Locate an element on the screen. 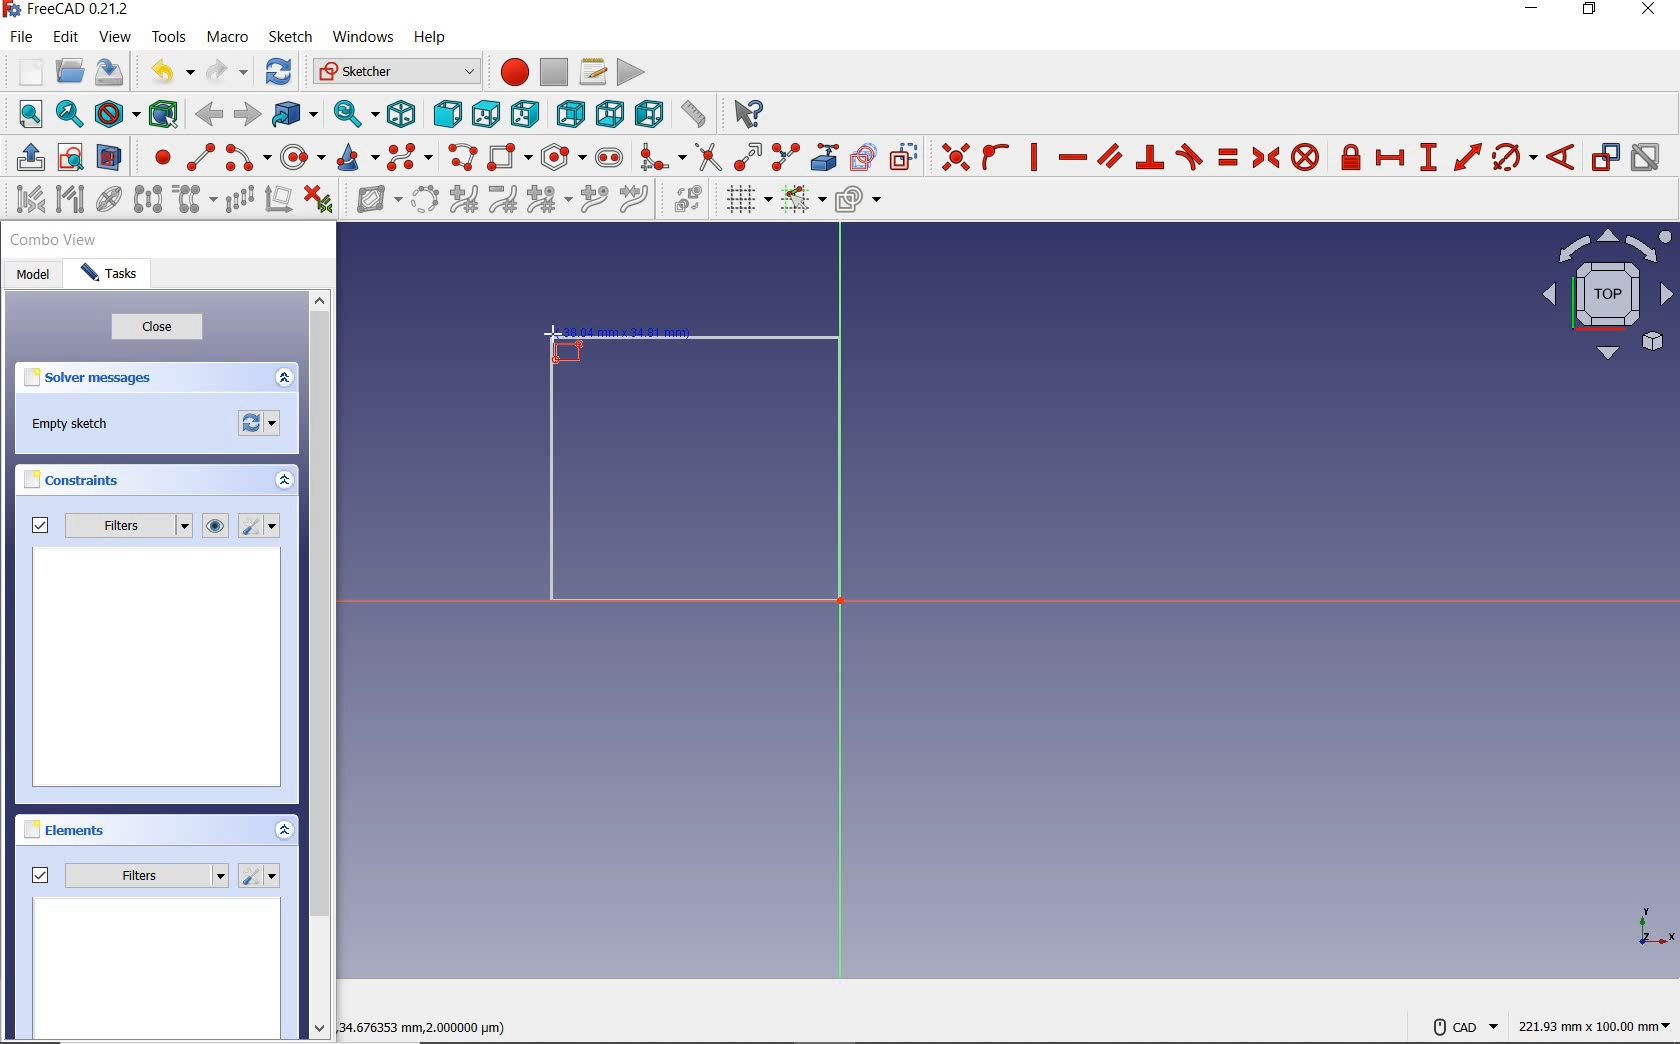 The width and height of the screenshot is (1680, 1044). forward is located at coordinates (248, 115).